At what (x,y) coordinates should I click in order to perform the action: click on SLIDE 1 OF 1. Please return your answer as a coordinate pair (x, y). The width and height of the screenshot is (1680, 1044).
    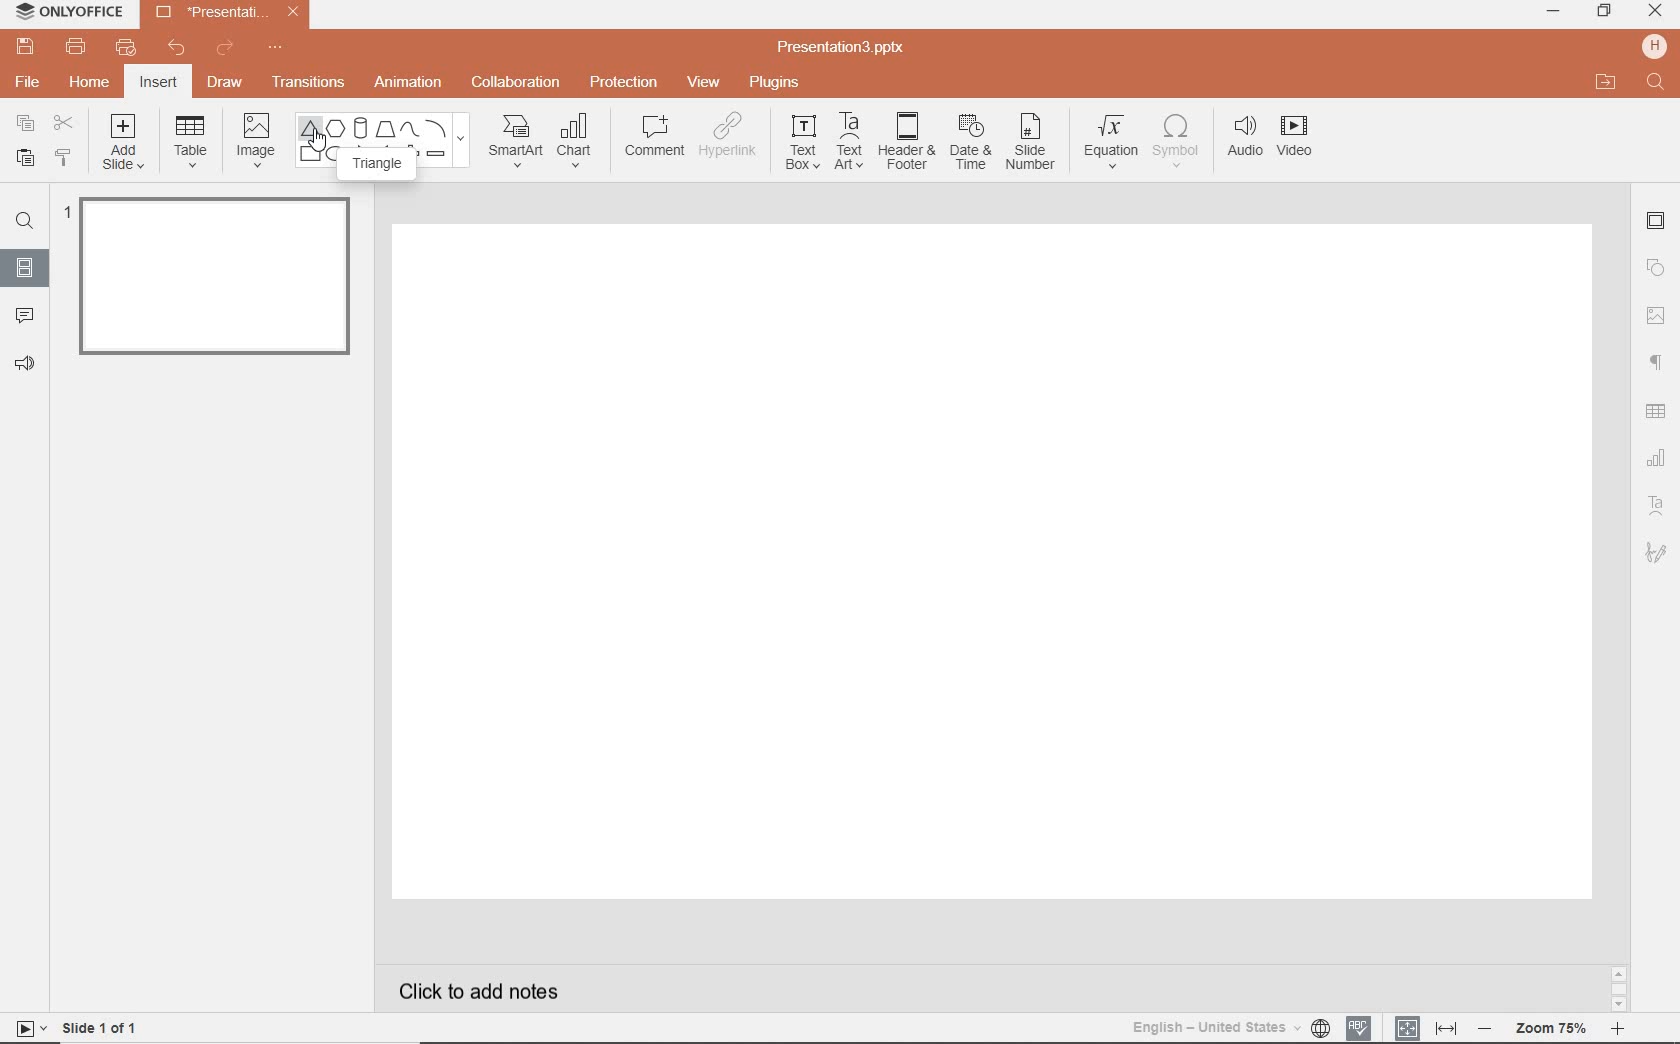
    Looking at the image, I should click on (104, 1026).